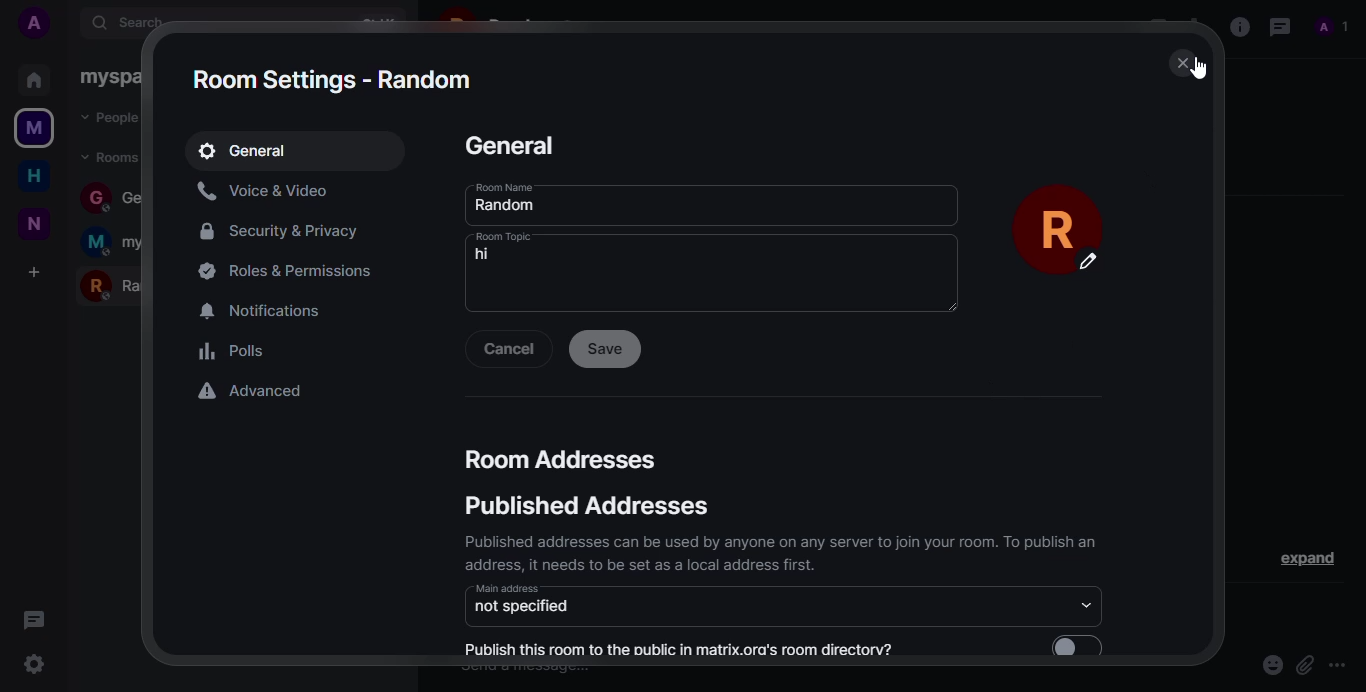 The image size is (1366, 692). I want to click on threads, so click(33, 619).